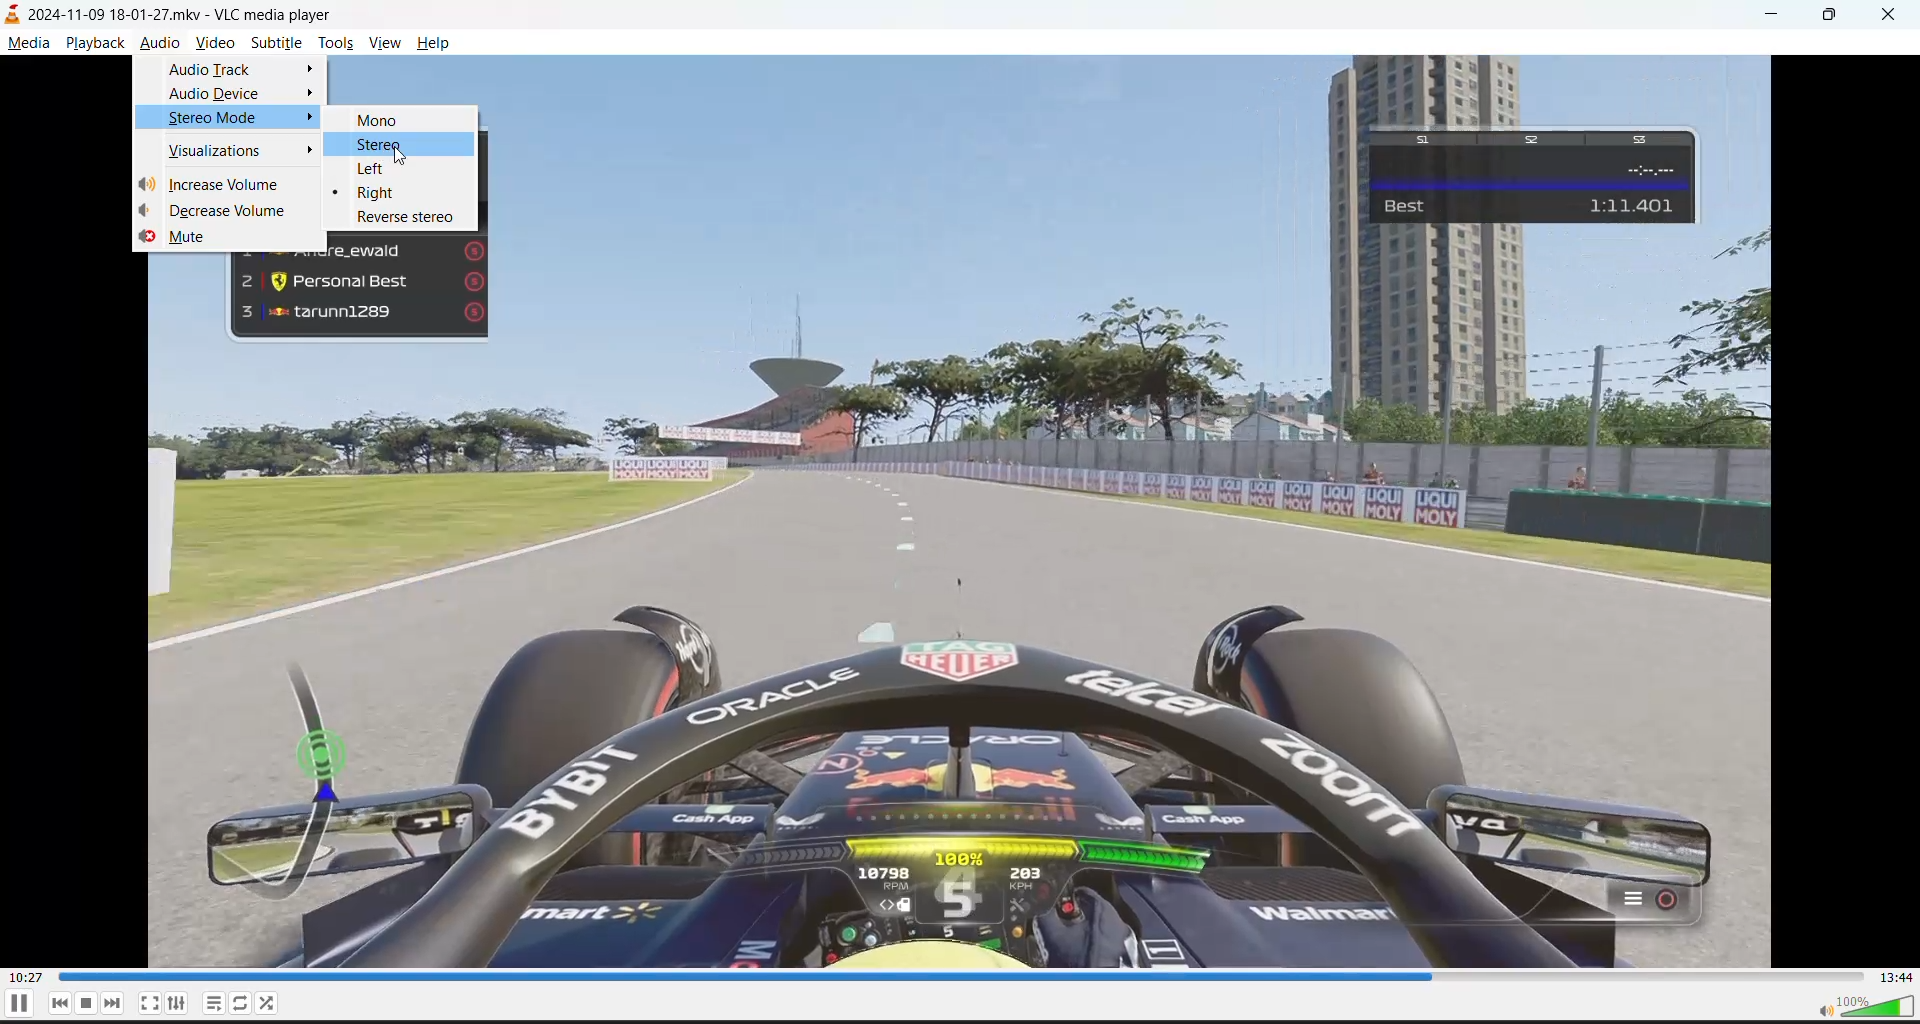 This screenshot has width=1920, height=1024. I want to click on fullscreen, so click(147, 1004).